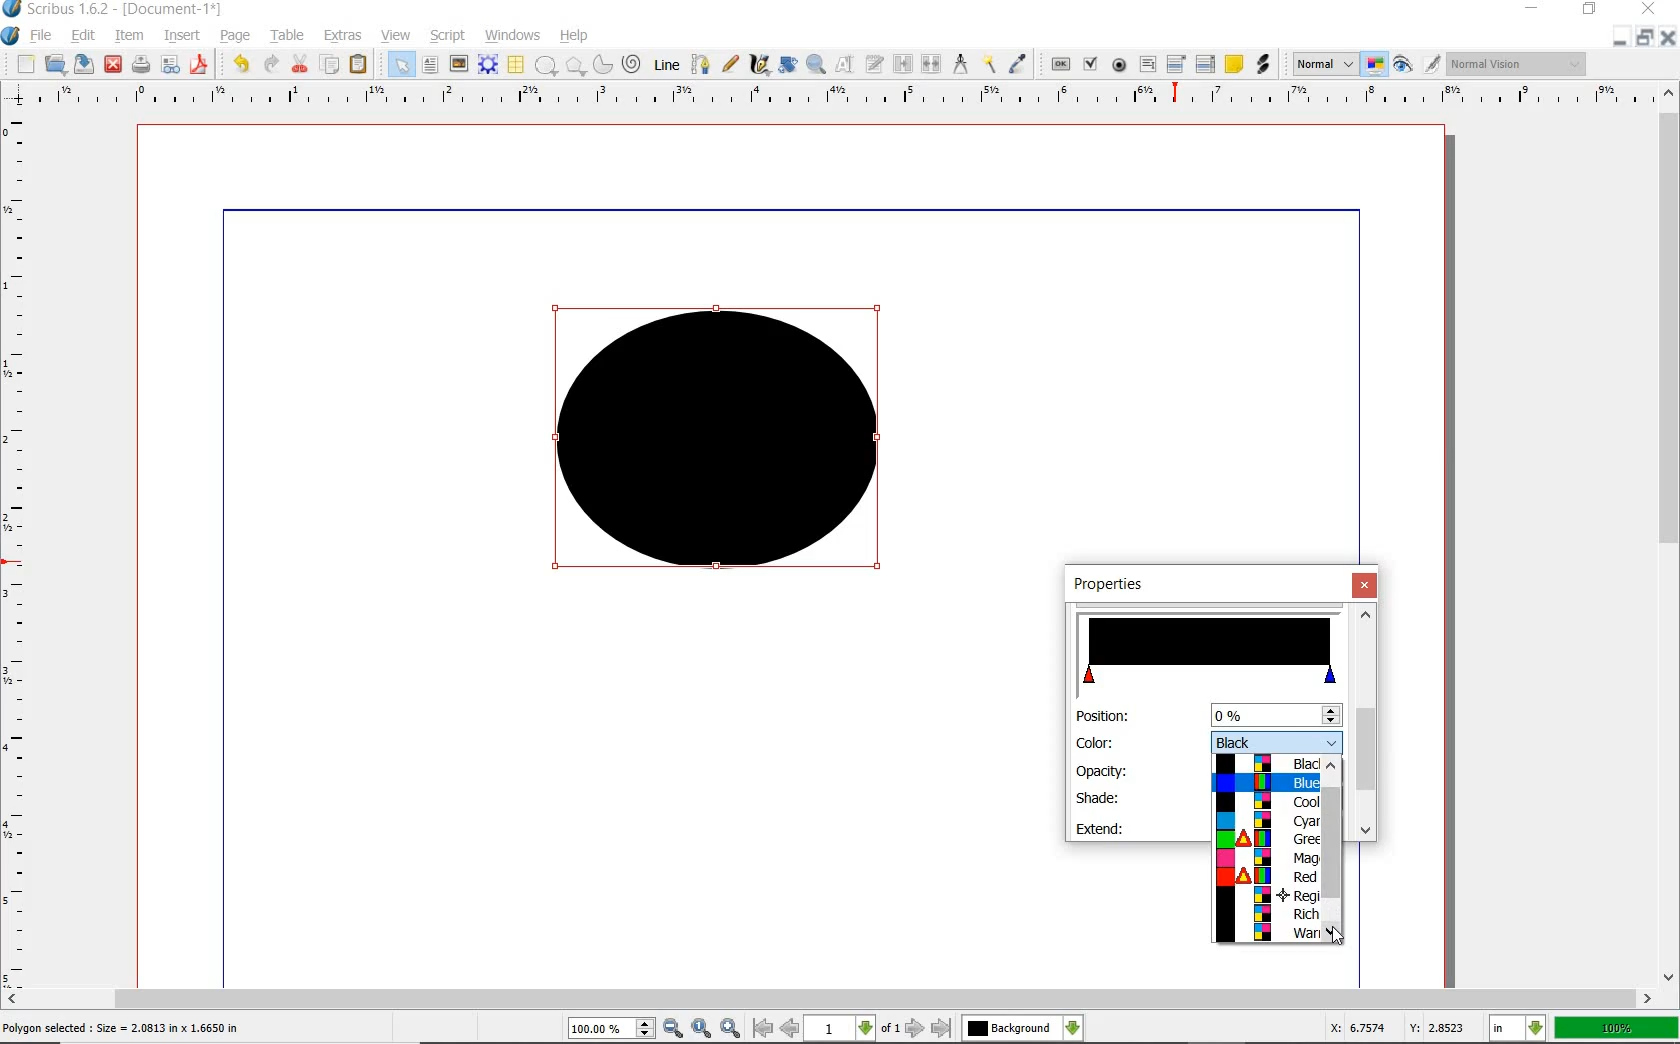  I want to click on previous, so click(791, 1028).